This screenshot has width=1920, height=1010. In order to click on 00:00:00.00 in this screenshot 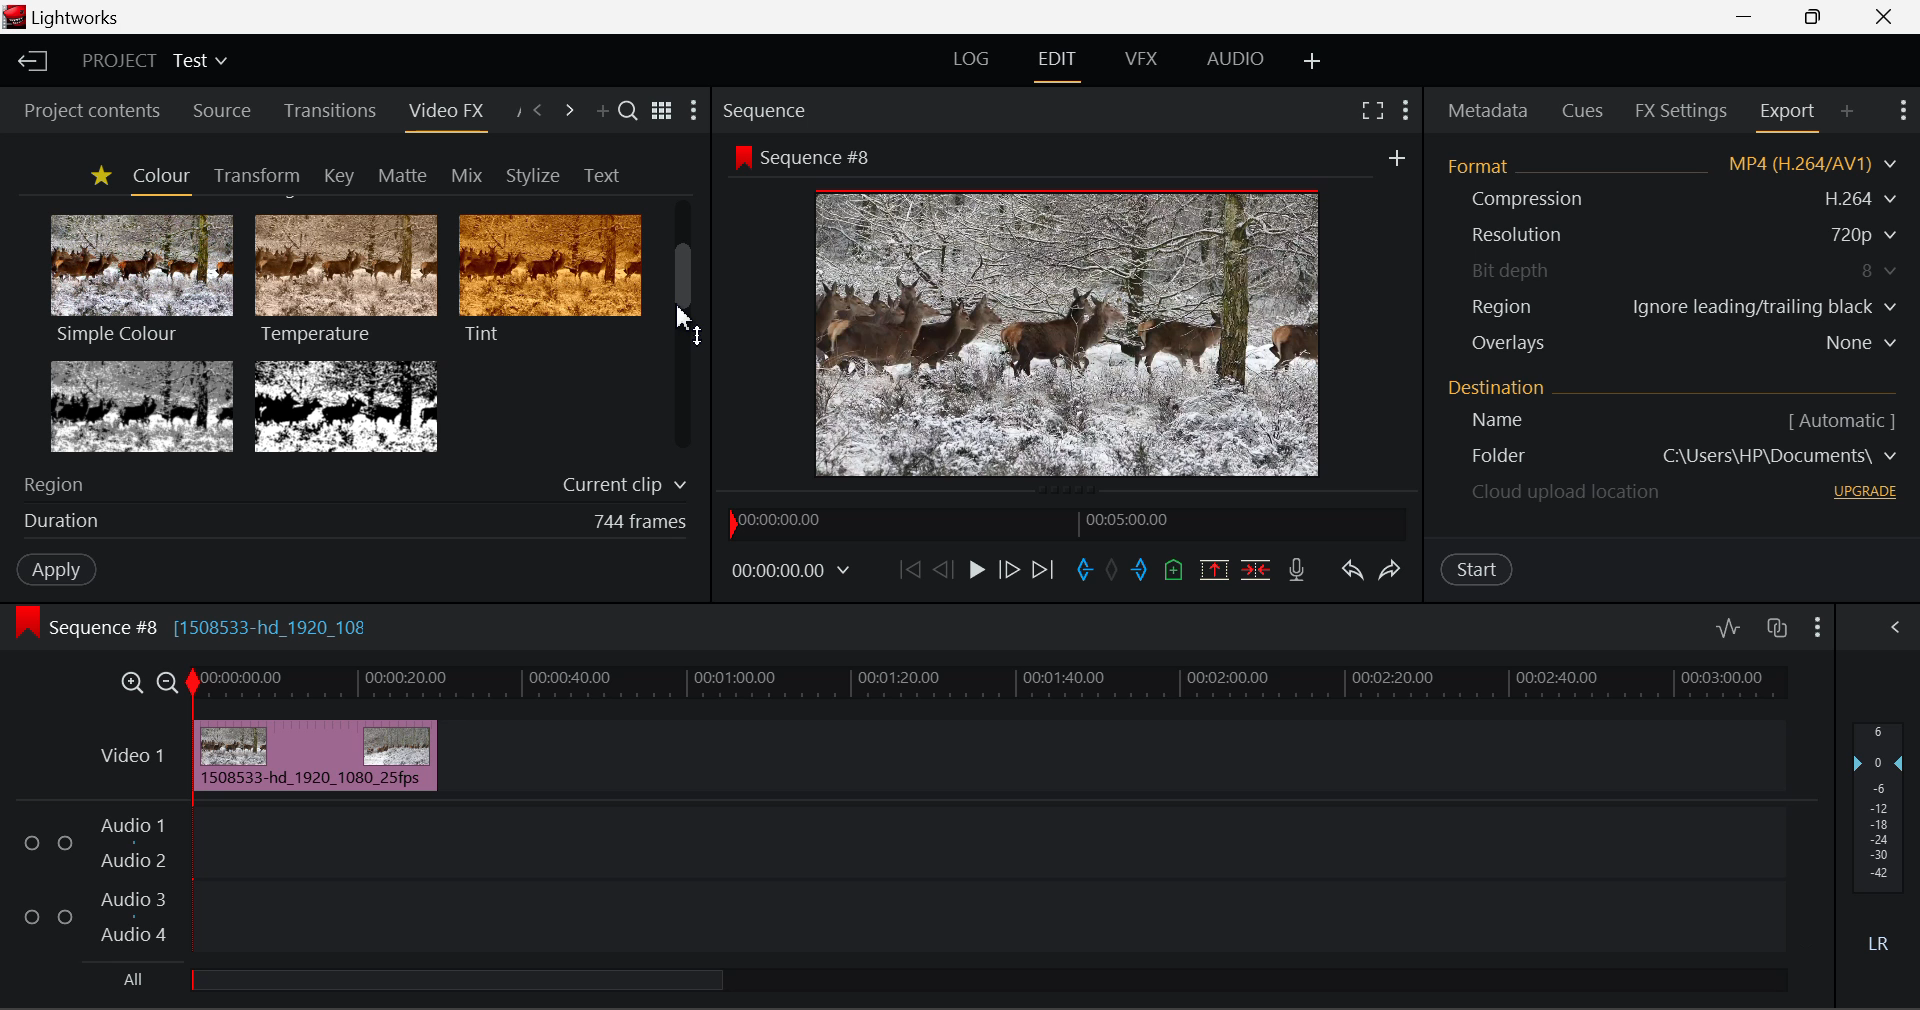, I will do `click(794, 571)`.